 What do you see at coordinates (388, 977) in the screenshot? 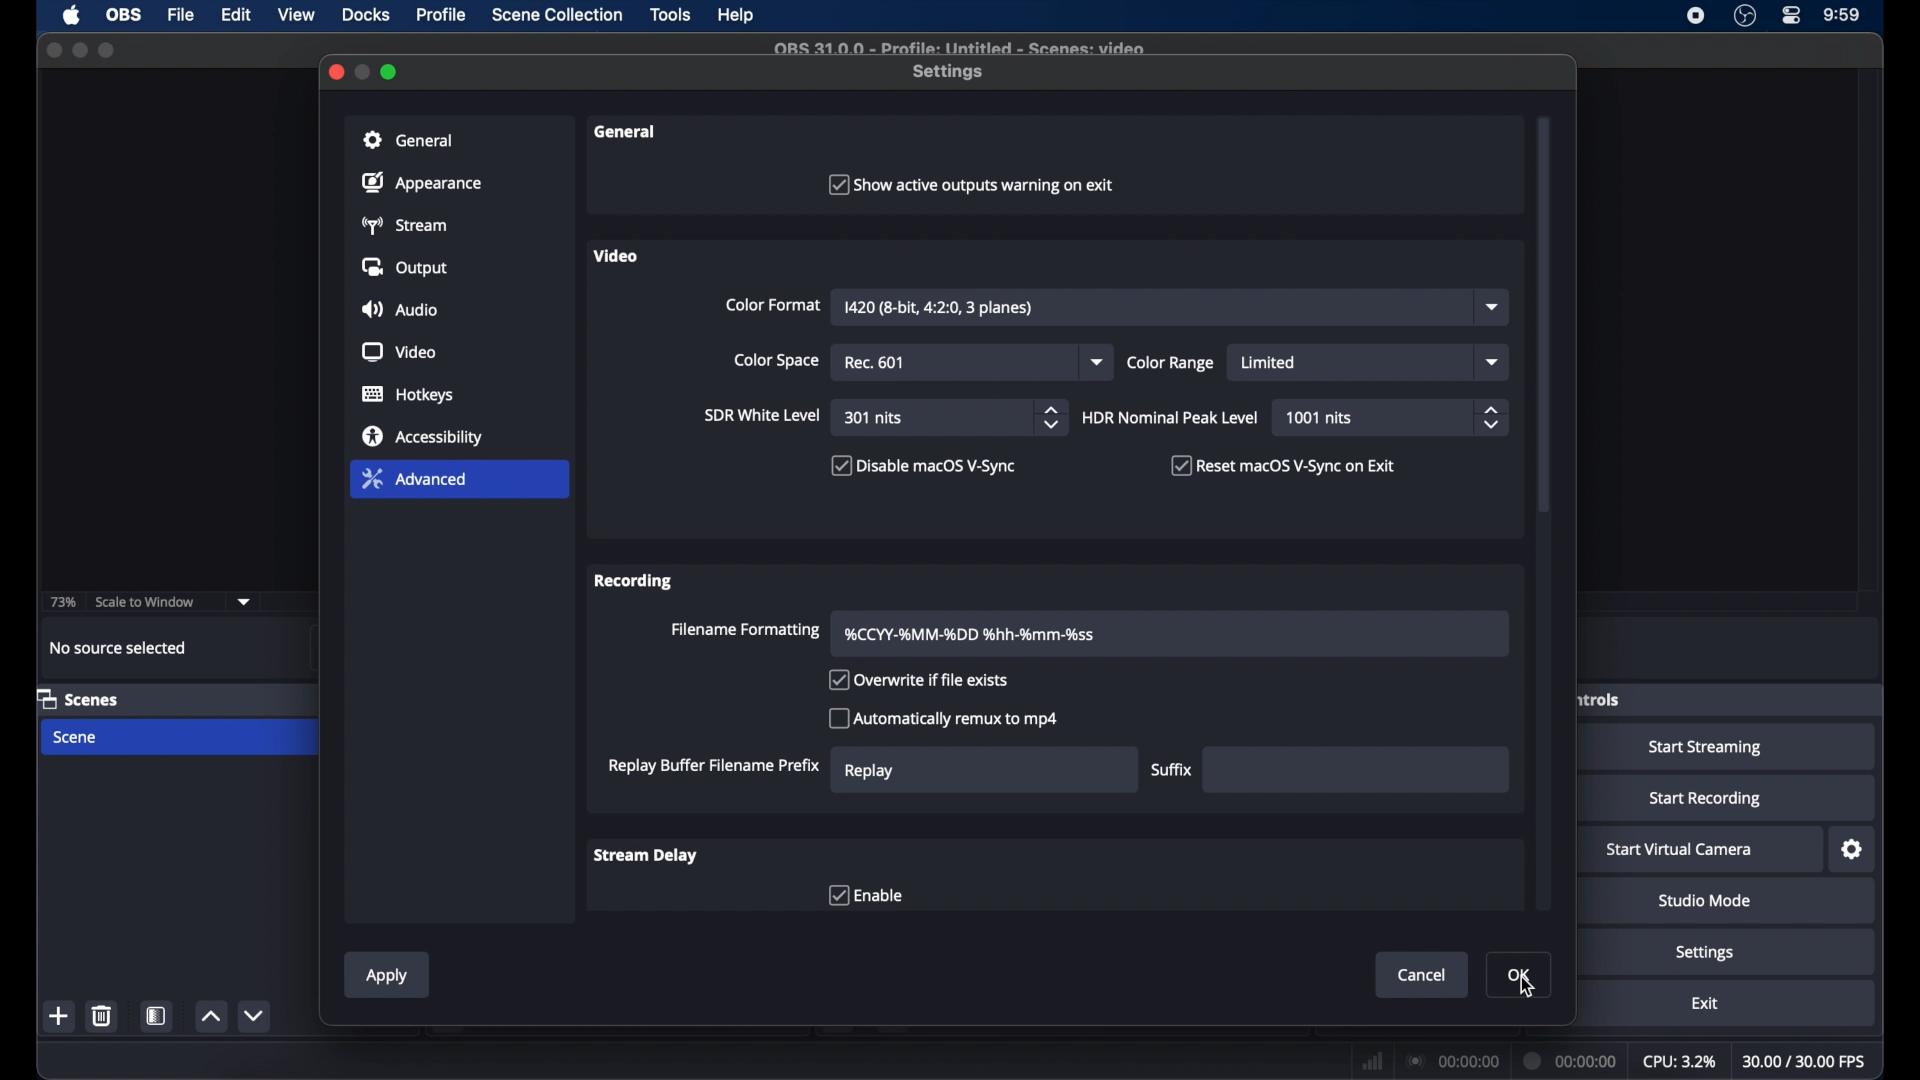
I see `apply` at bounding box center [388, 977].